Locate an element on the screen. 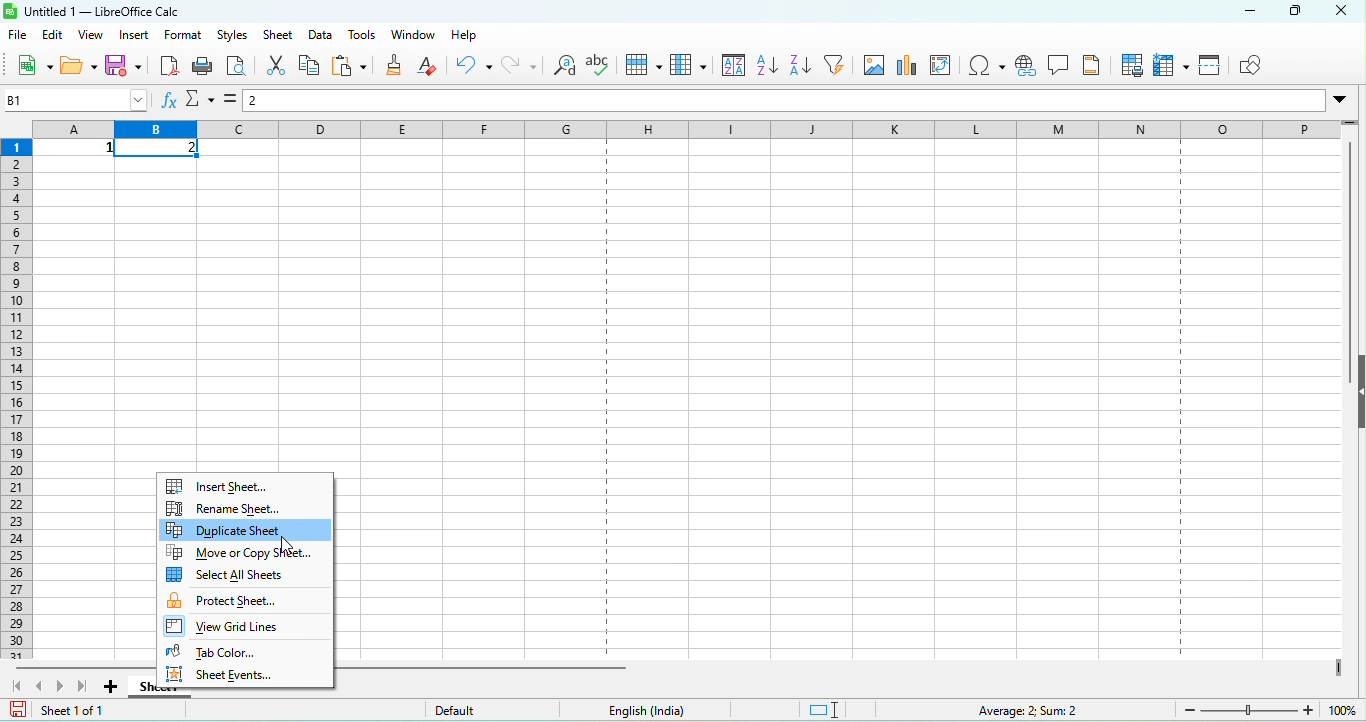 The height and width of the screenshot is (722, 1366). scroll to first sheet is located at coordinates (17, 685).